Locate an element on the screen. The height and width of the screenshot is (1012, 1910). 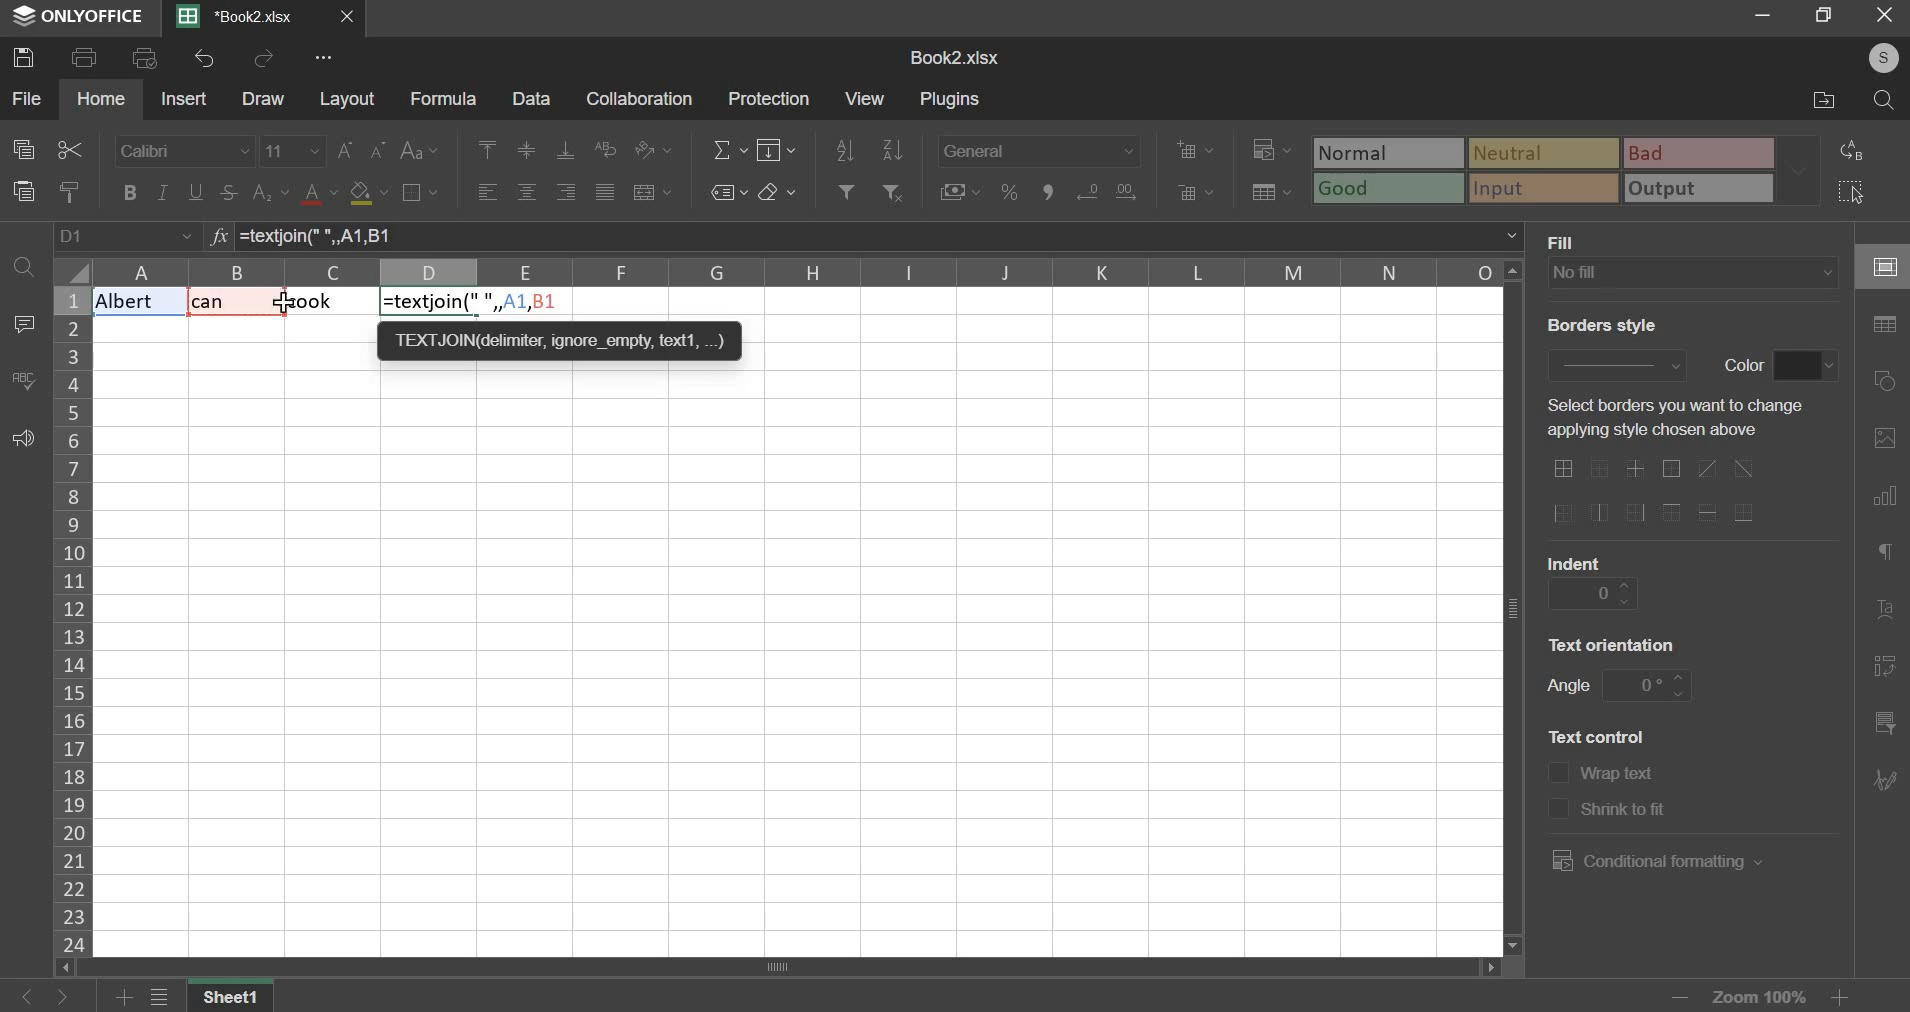
select is located at coordinates (1862, 192).